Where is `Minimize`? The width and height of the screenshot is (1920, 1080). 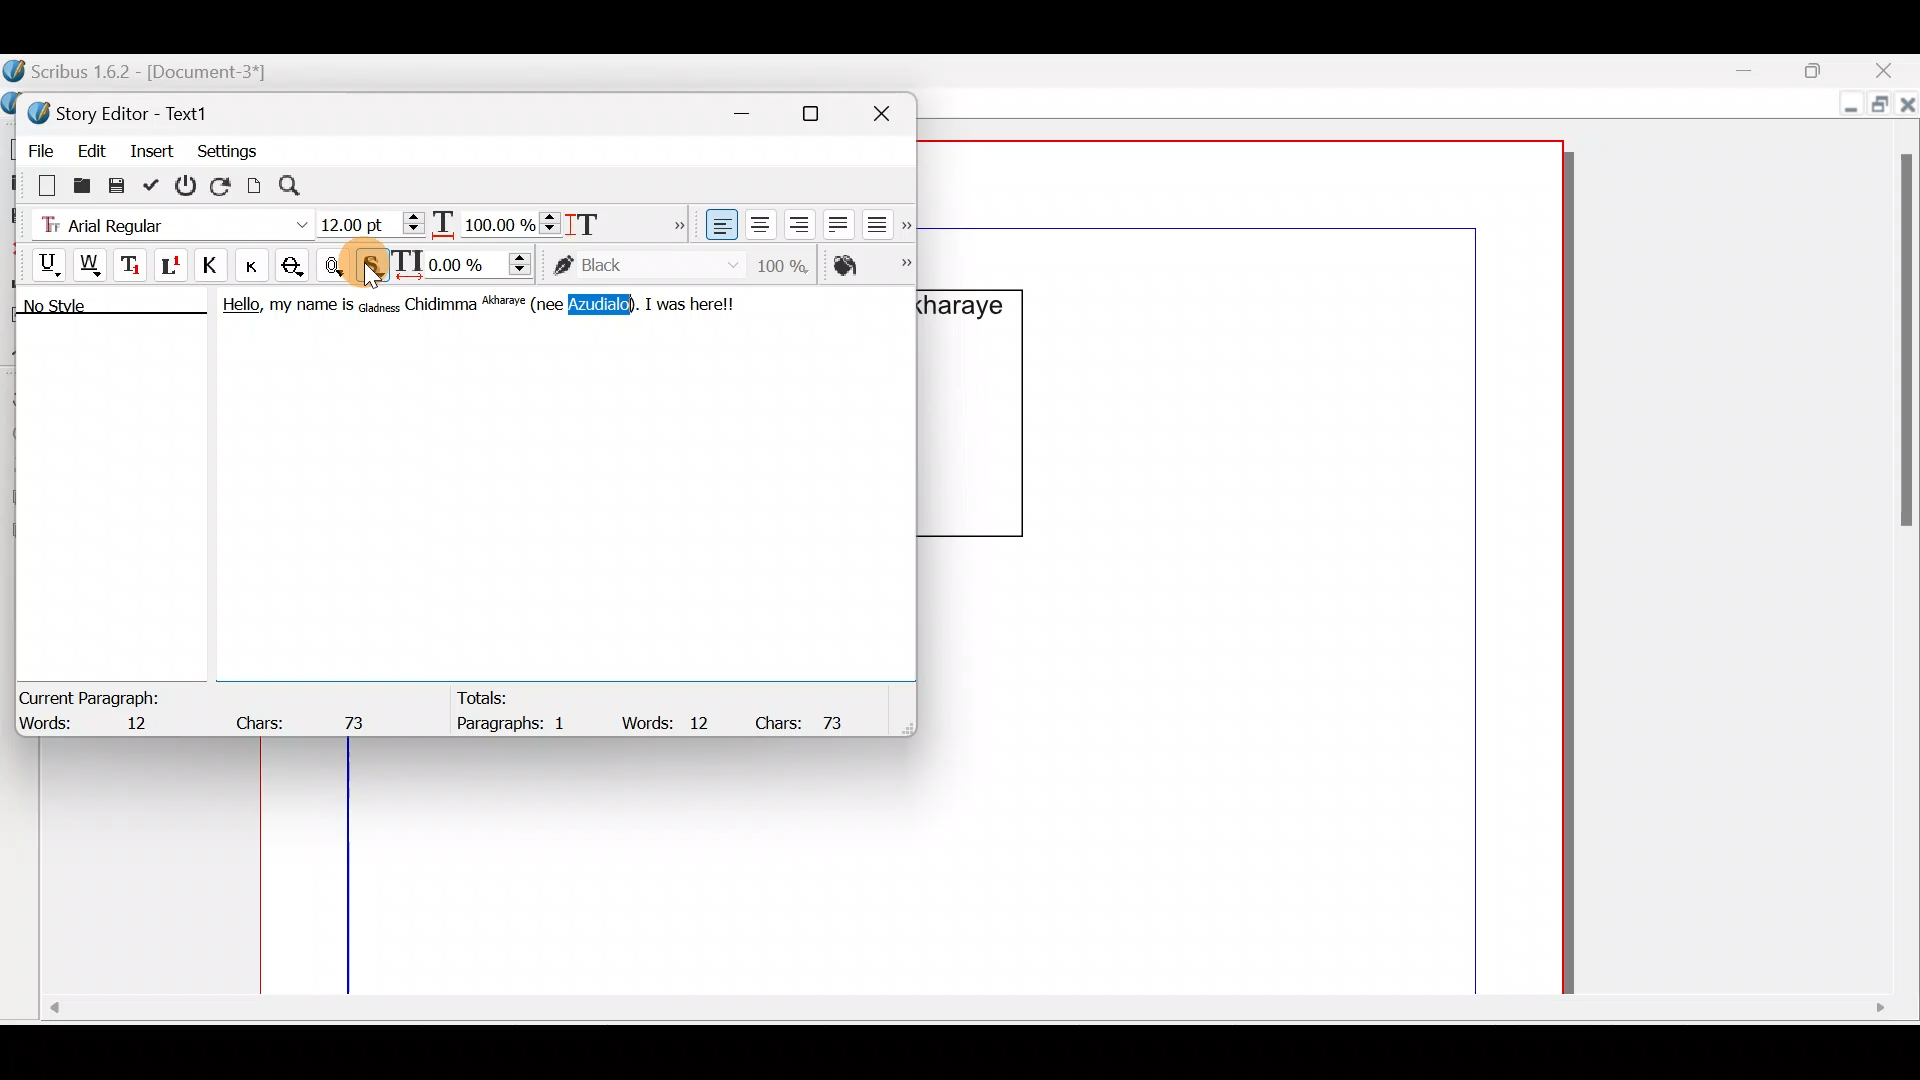
Minimize is located at coordinates (1759, 71).